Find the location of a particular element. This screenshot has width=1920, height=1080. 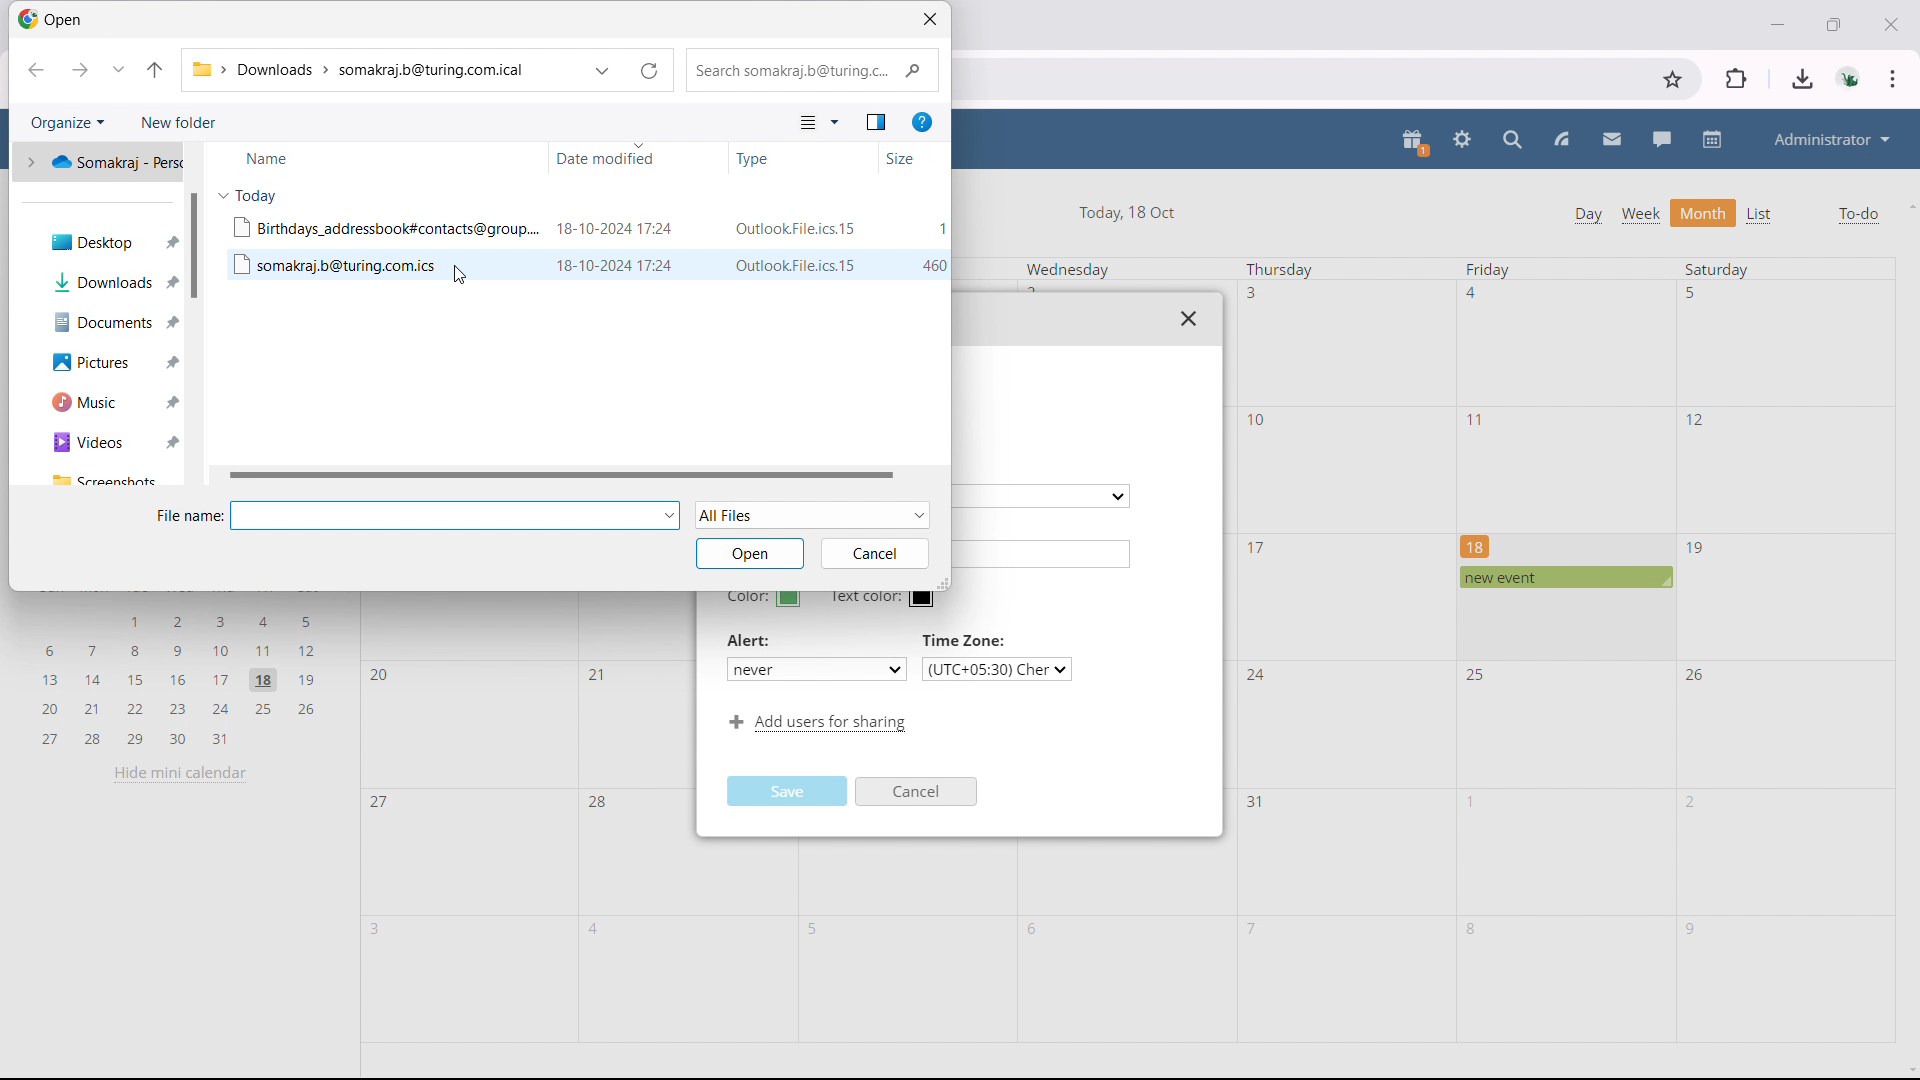

Cancel is located at coordinates (918, 793).